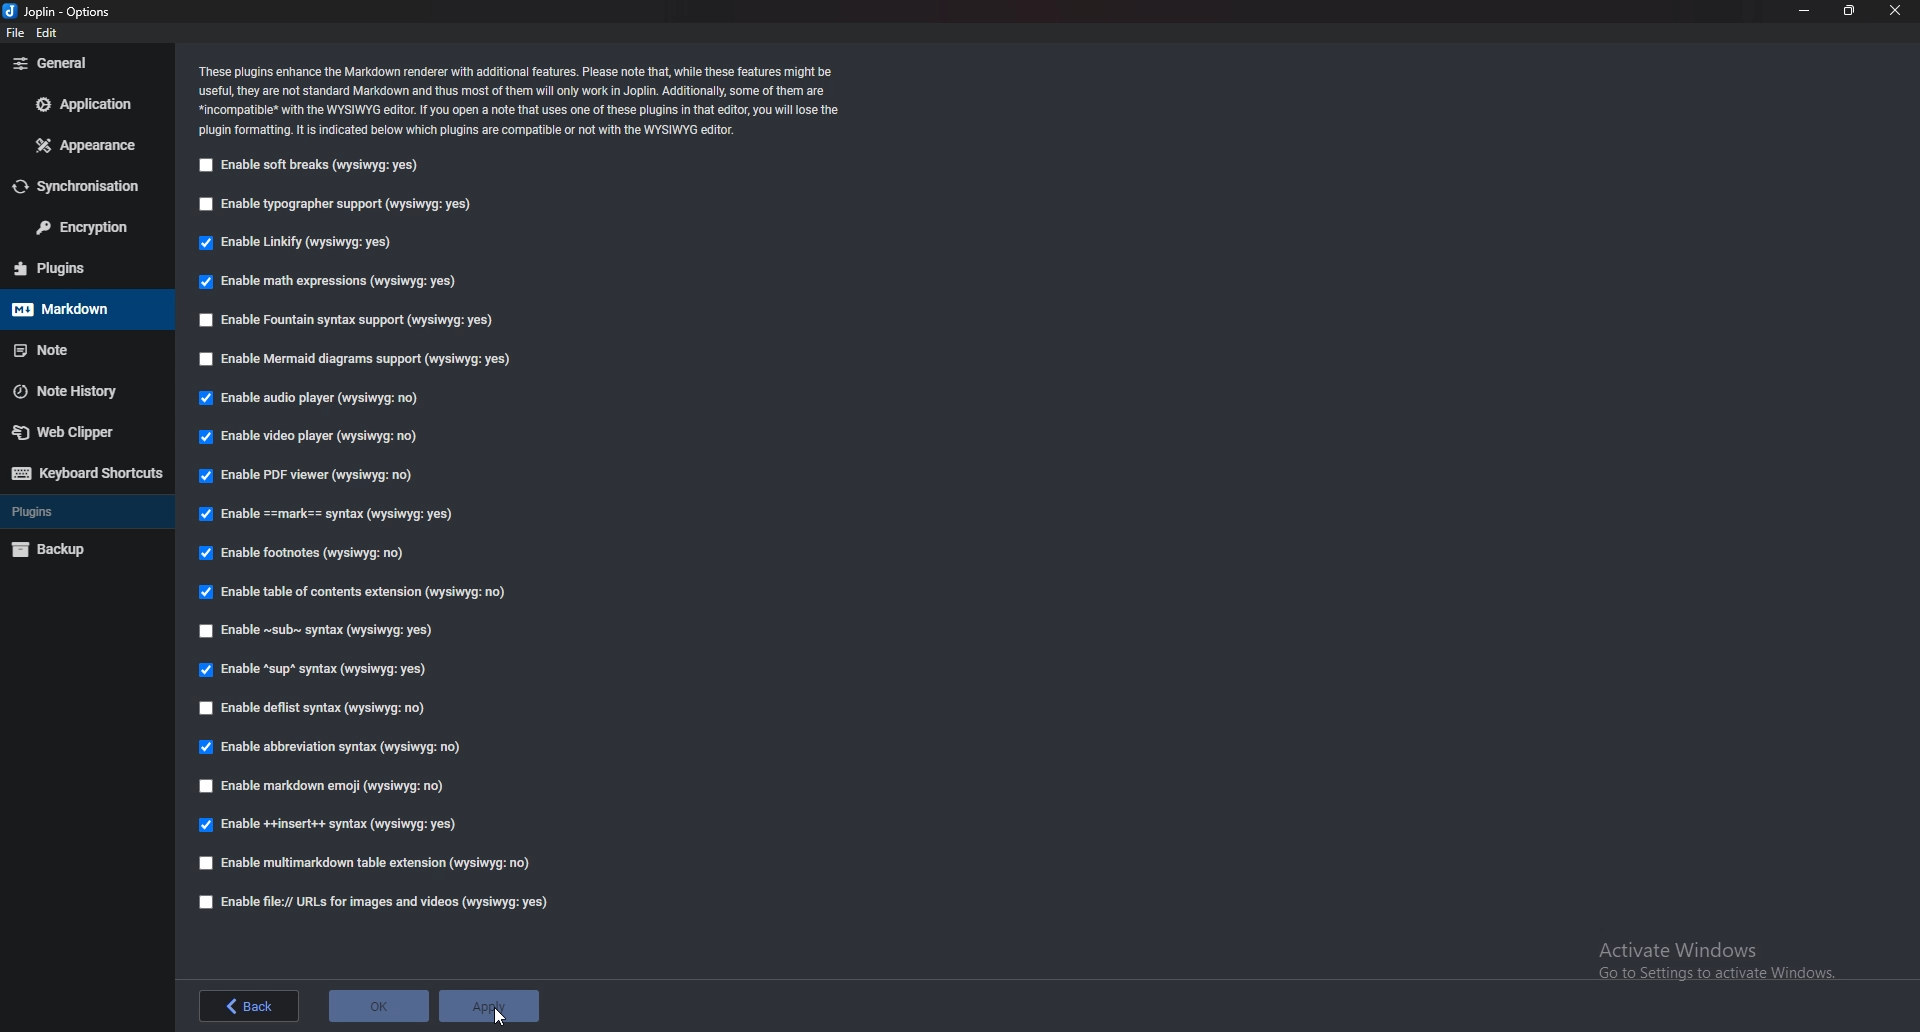  Describe the element at coordinates (85, 391) in the screenshot. I see `Note history` at that location.